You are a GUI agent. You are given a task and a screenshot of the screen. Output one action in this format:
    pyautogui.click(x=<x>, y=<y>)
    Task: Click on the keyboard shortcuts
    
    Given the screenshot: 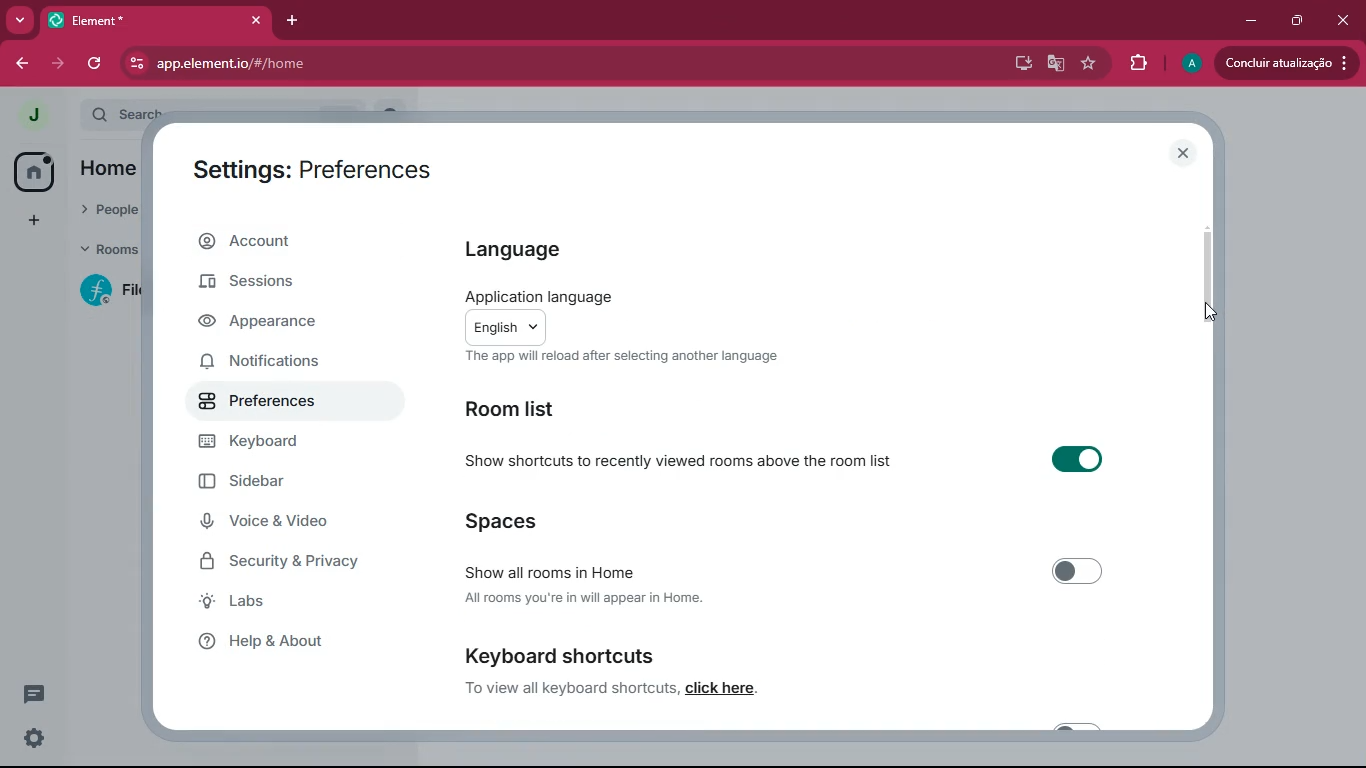 What is the action you would take?
    pyautogui.click(x=565, y=654)
    